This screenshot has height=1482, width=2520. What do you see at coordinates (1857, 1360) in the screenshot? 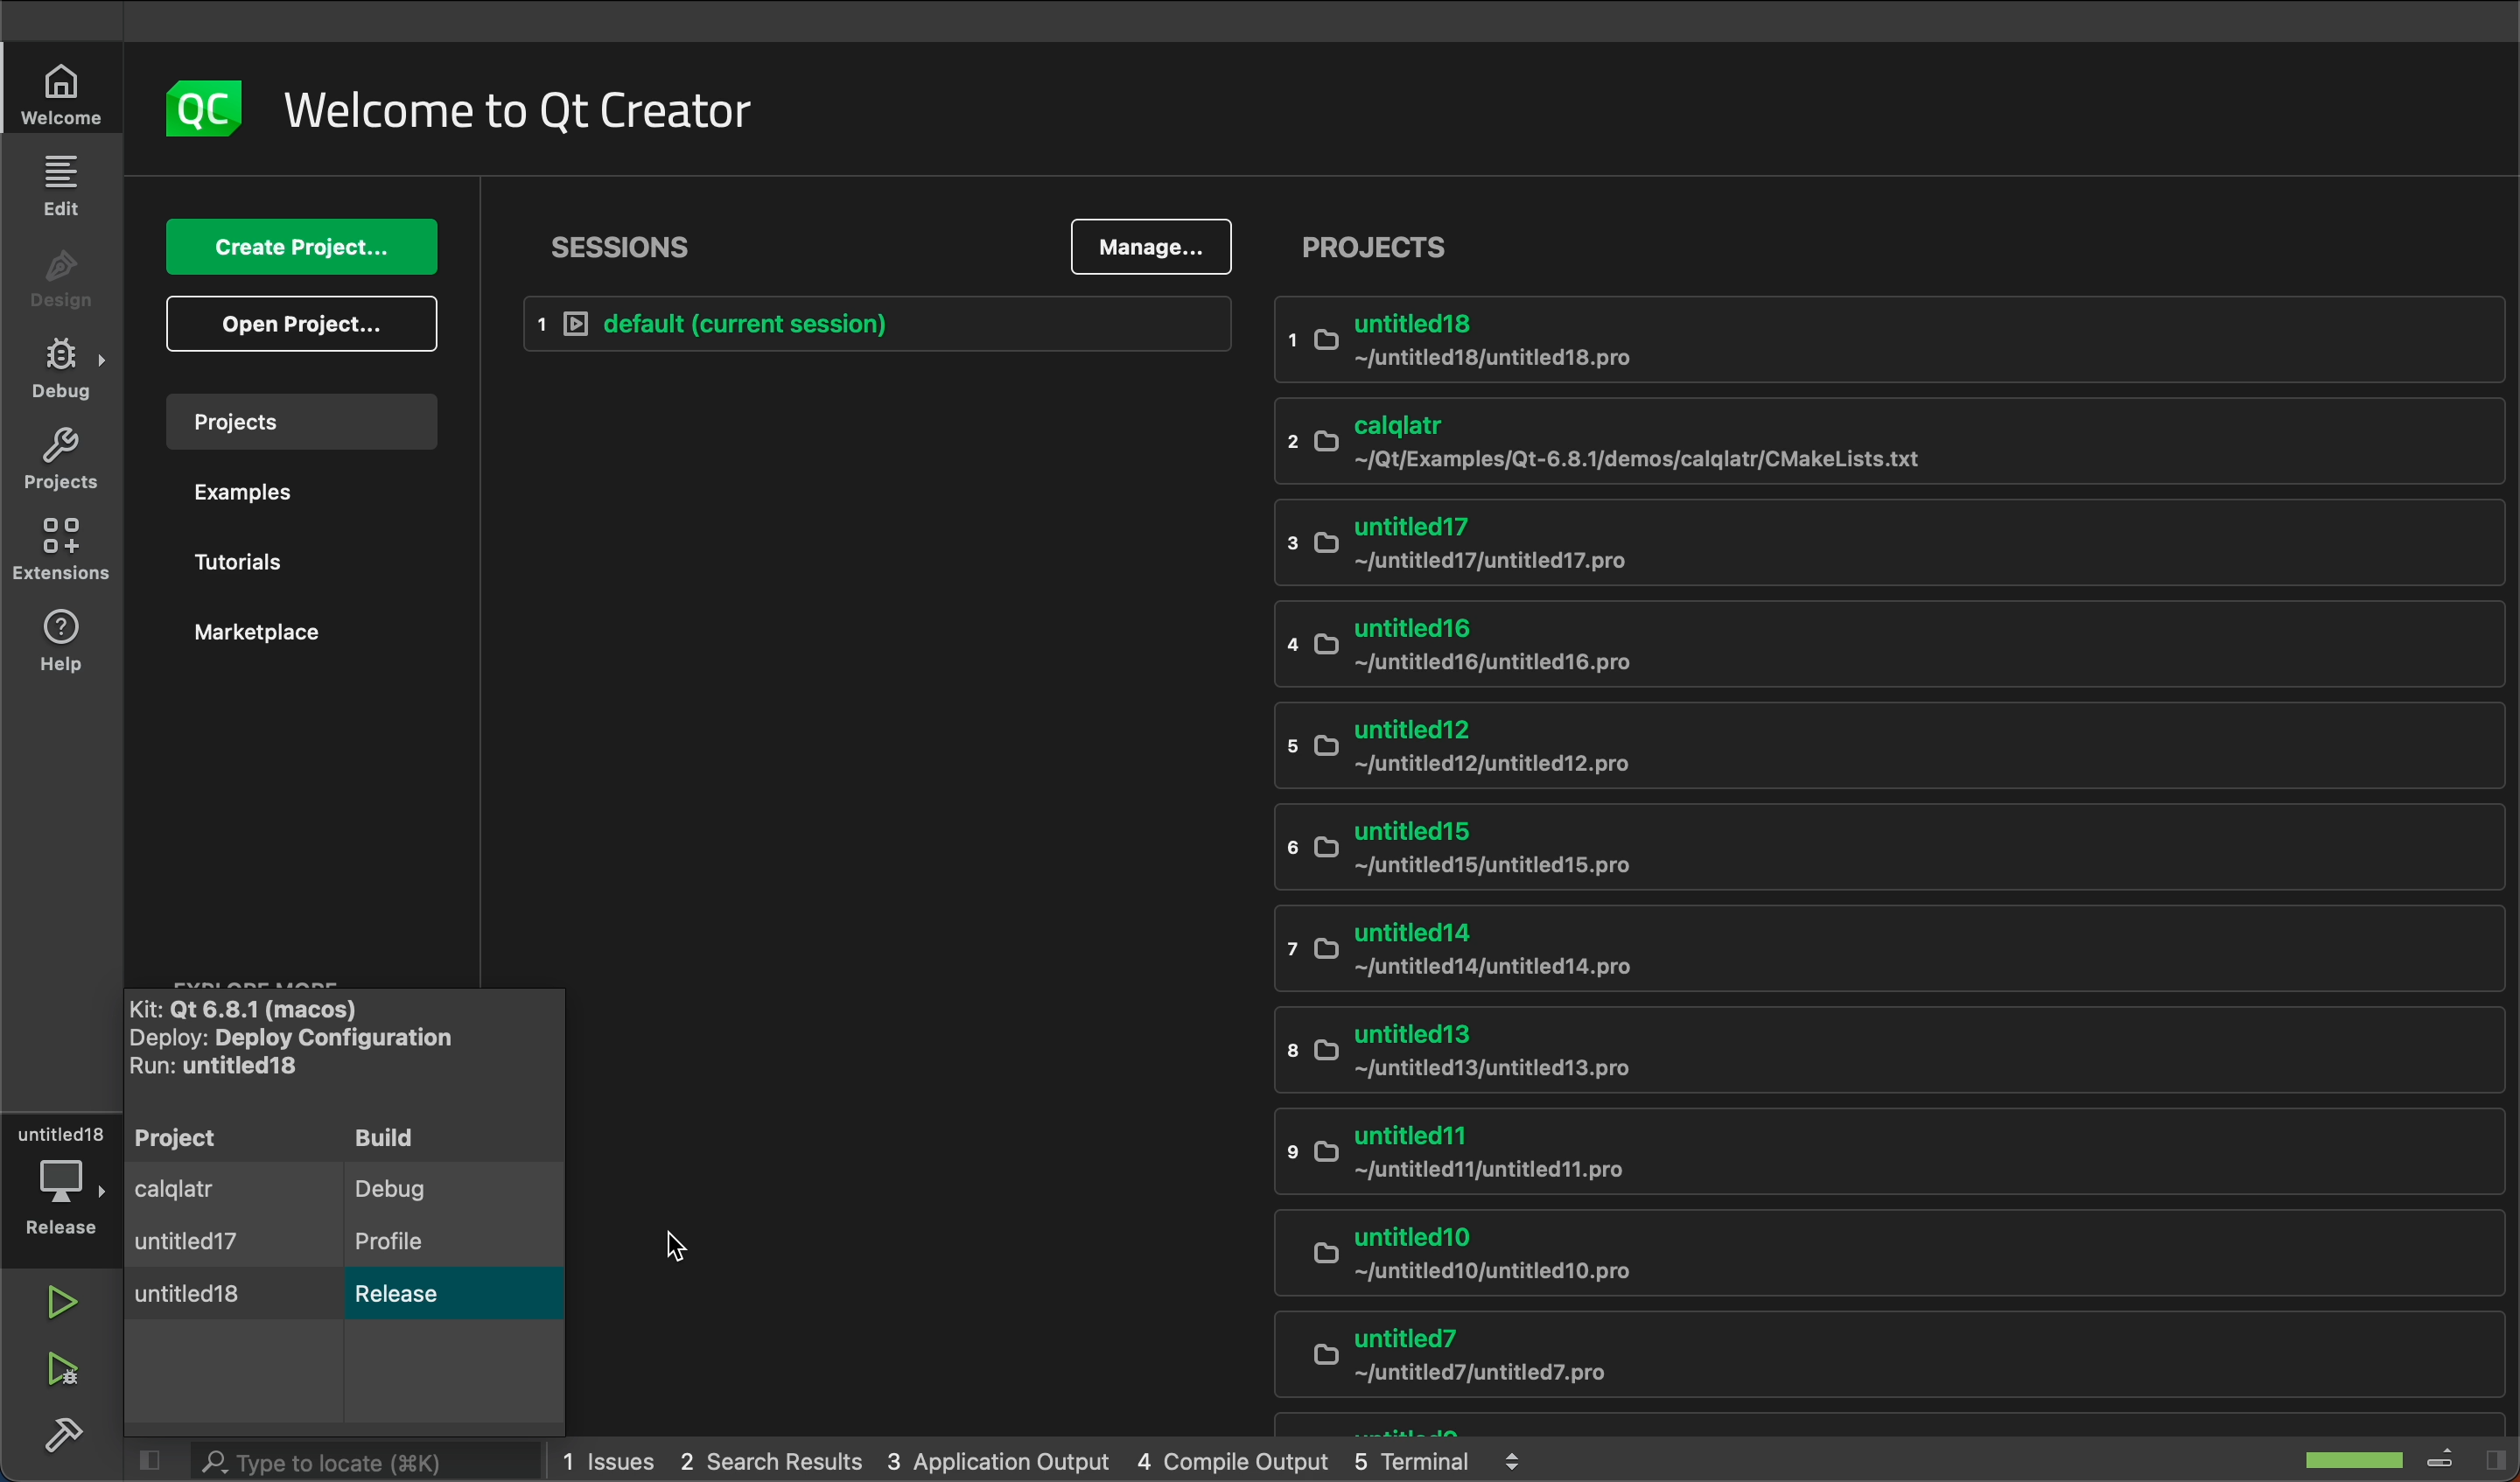
I see `untitled7` at bounding box center [1857, 1360].